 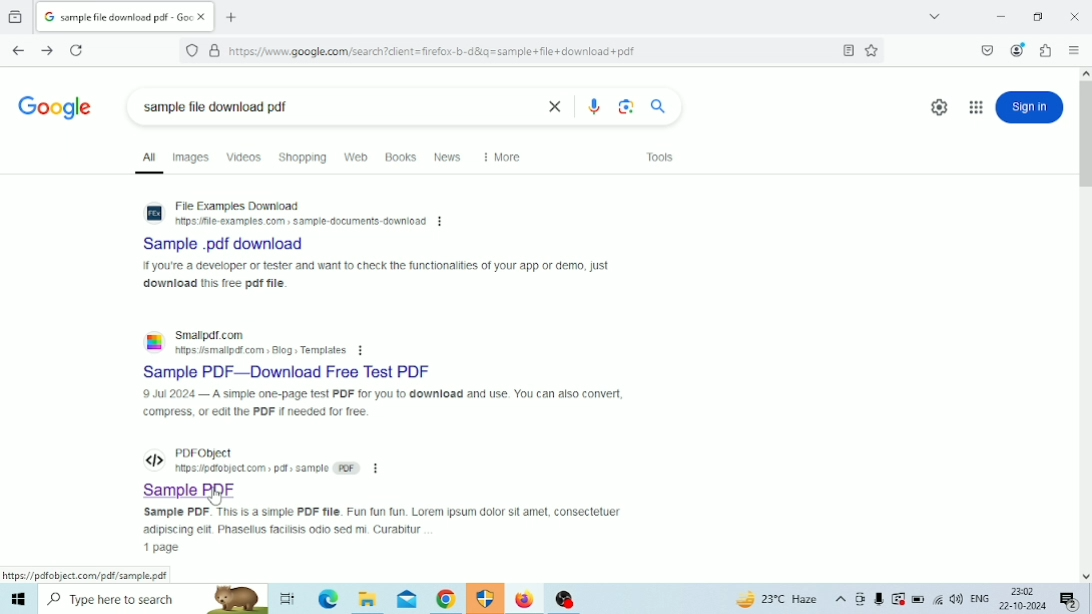 I want to click on Open a new tab, so click(x=231, y=17).